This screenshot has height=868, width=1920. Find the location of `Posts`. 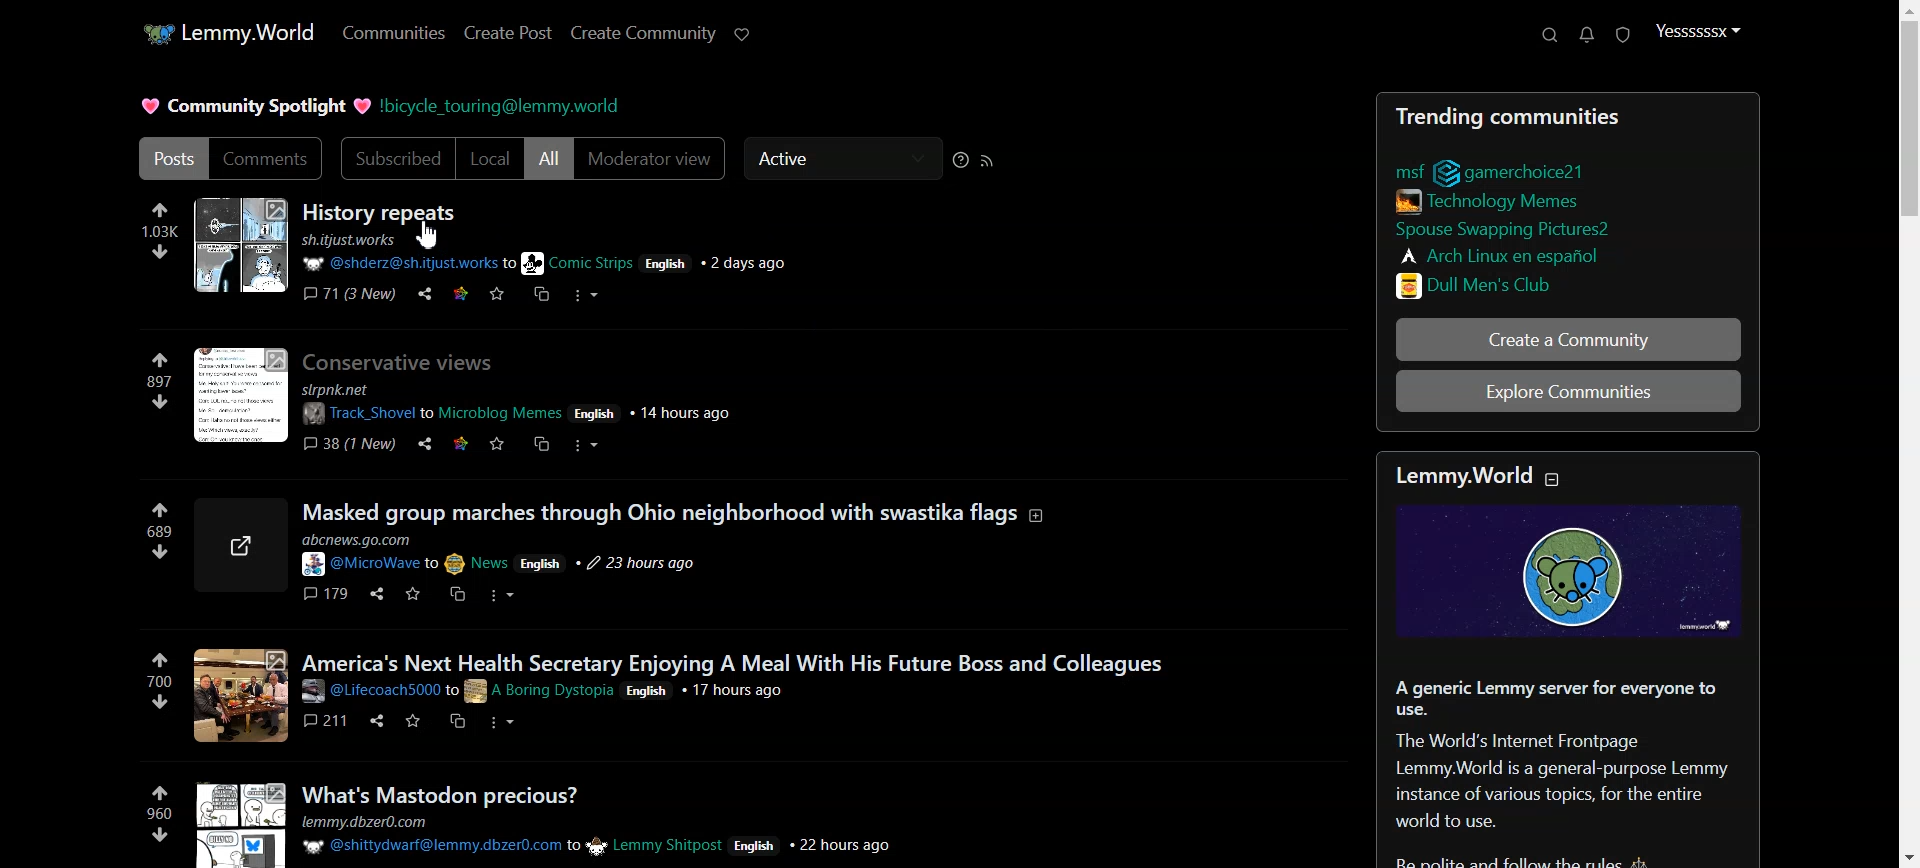

Posts is located at coordinates (171, 159).